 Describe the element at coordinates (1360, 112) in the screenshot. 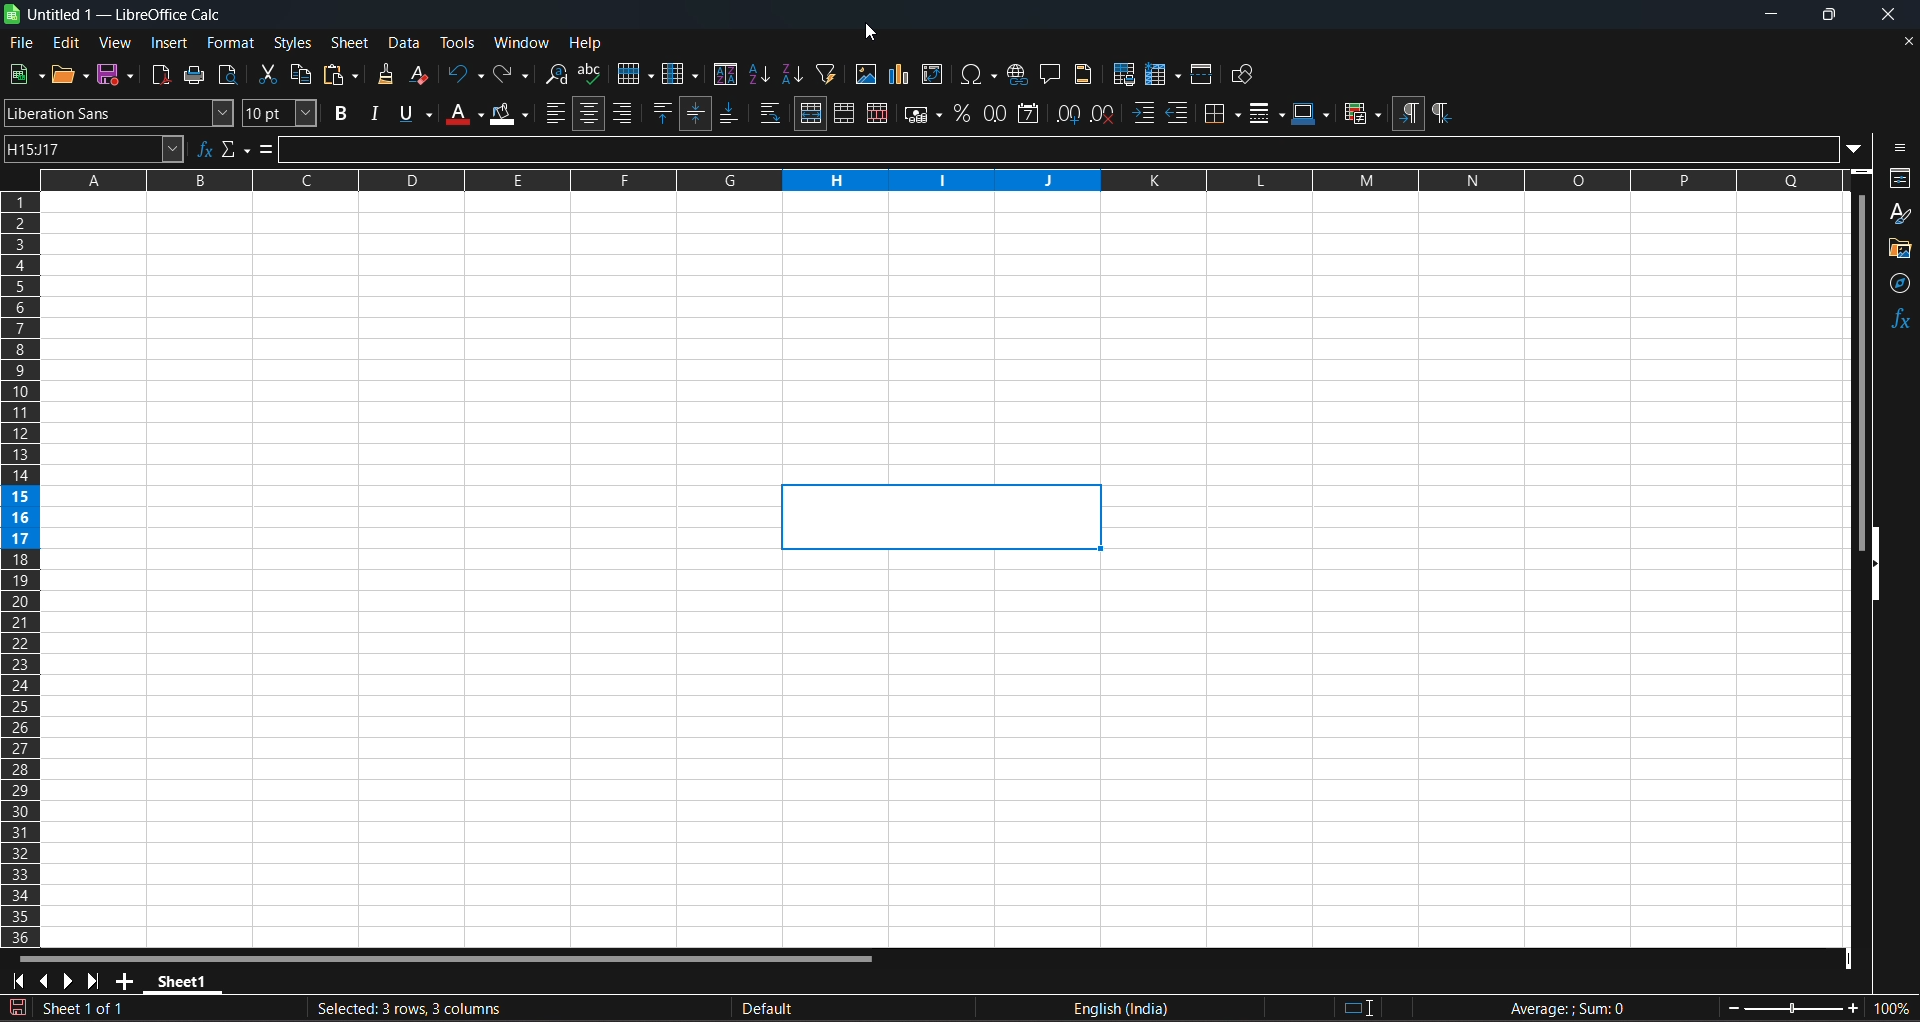

I see `conditional` at that location.